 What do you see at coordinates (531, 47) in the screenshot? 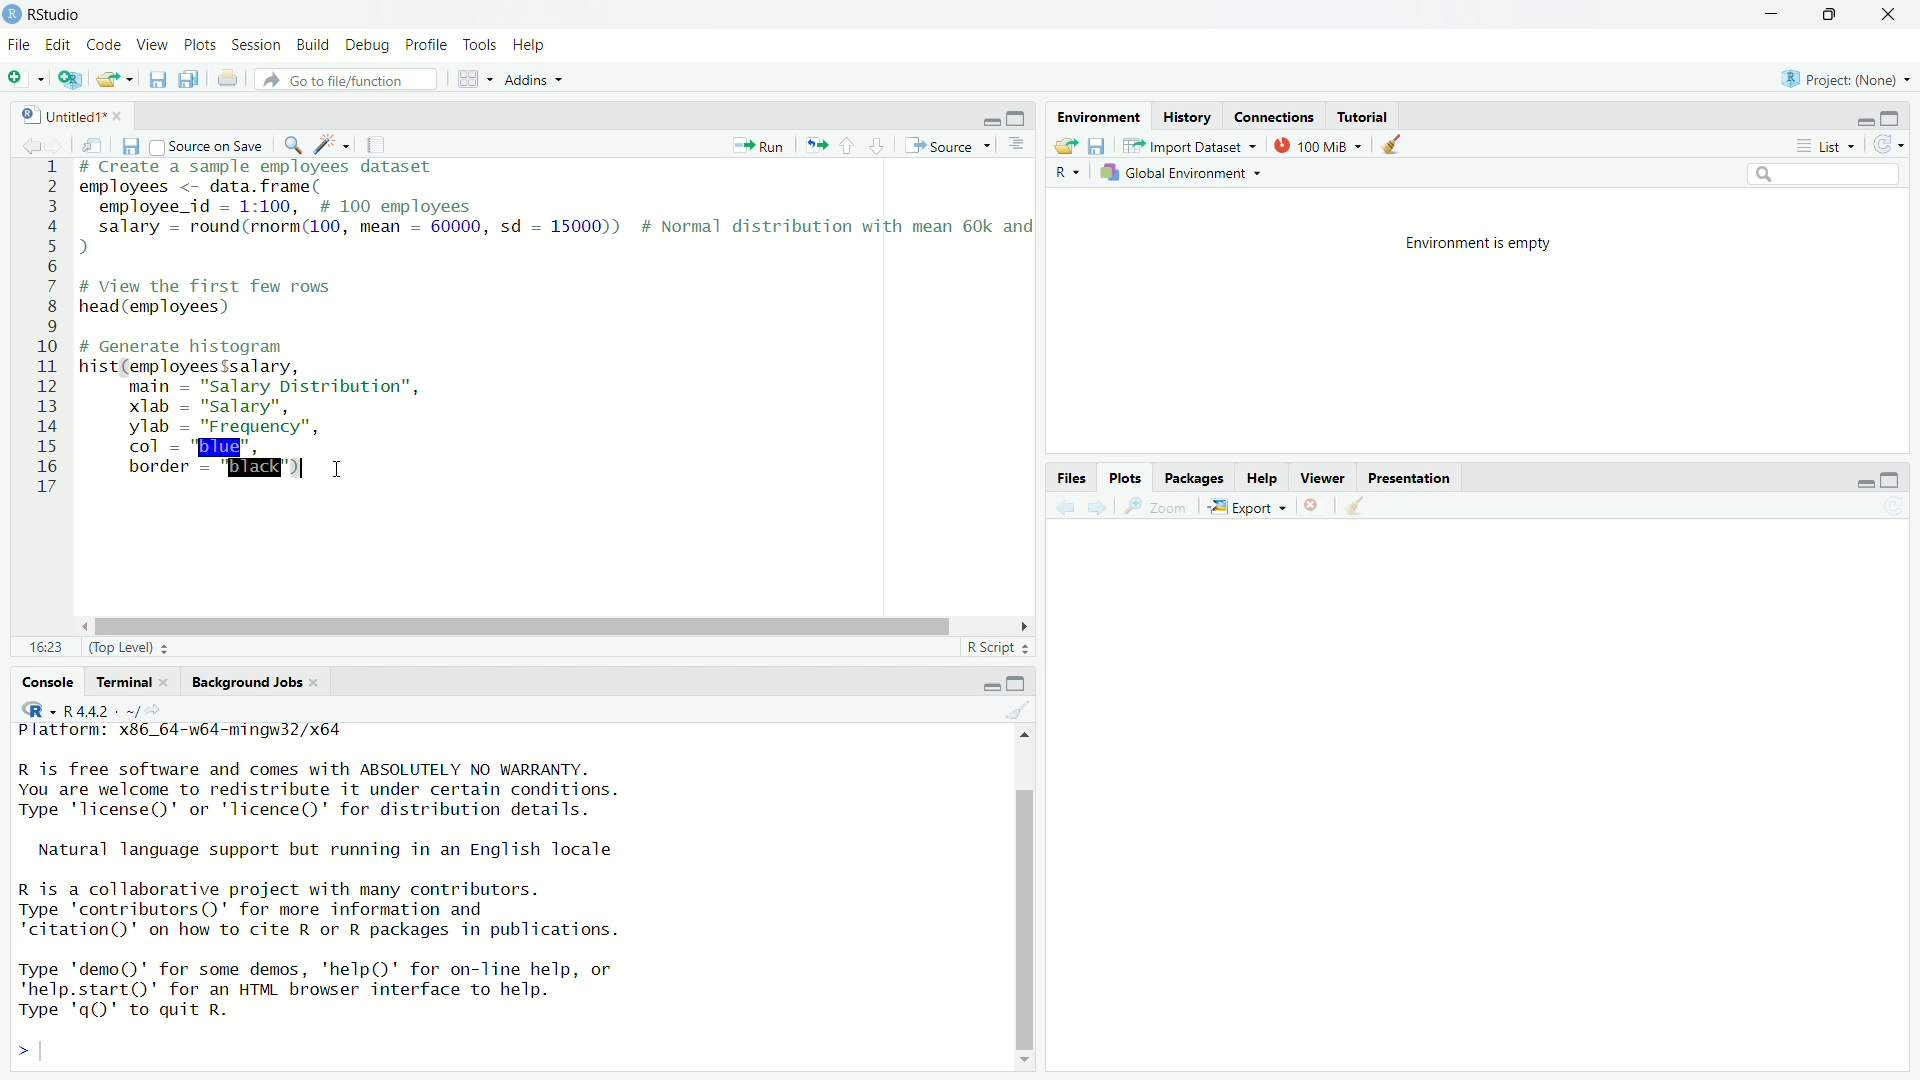
I see `Help` at bounding box center [531, 47].